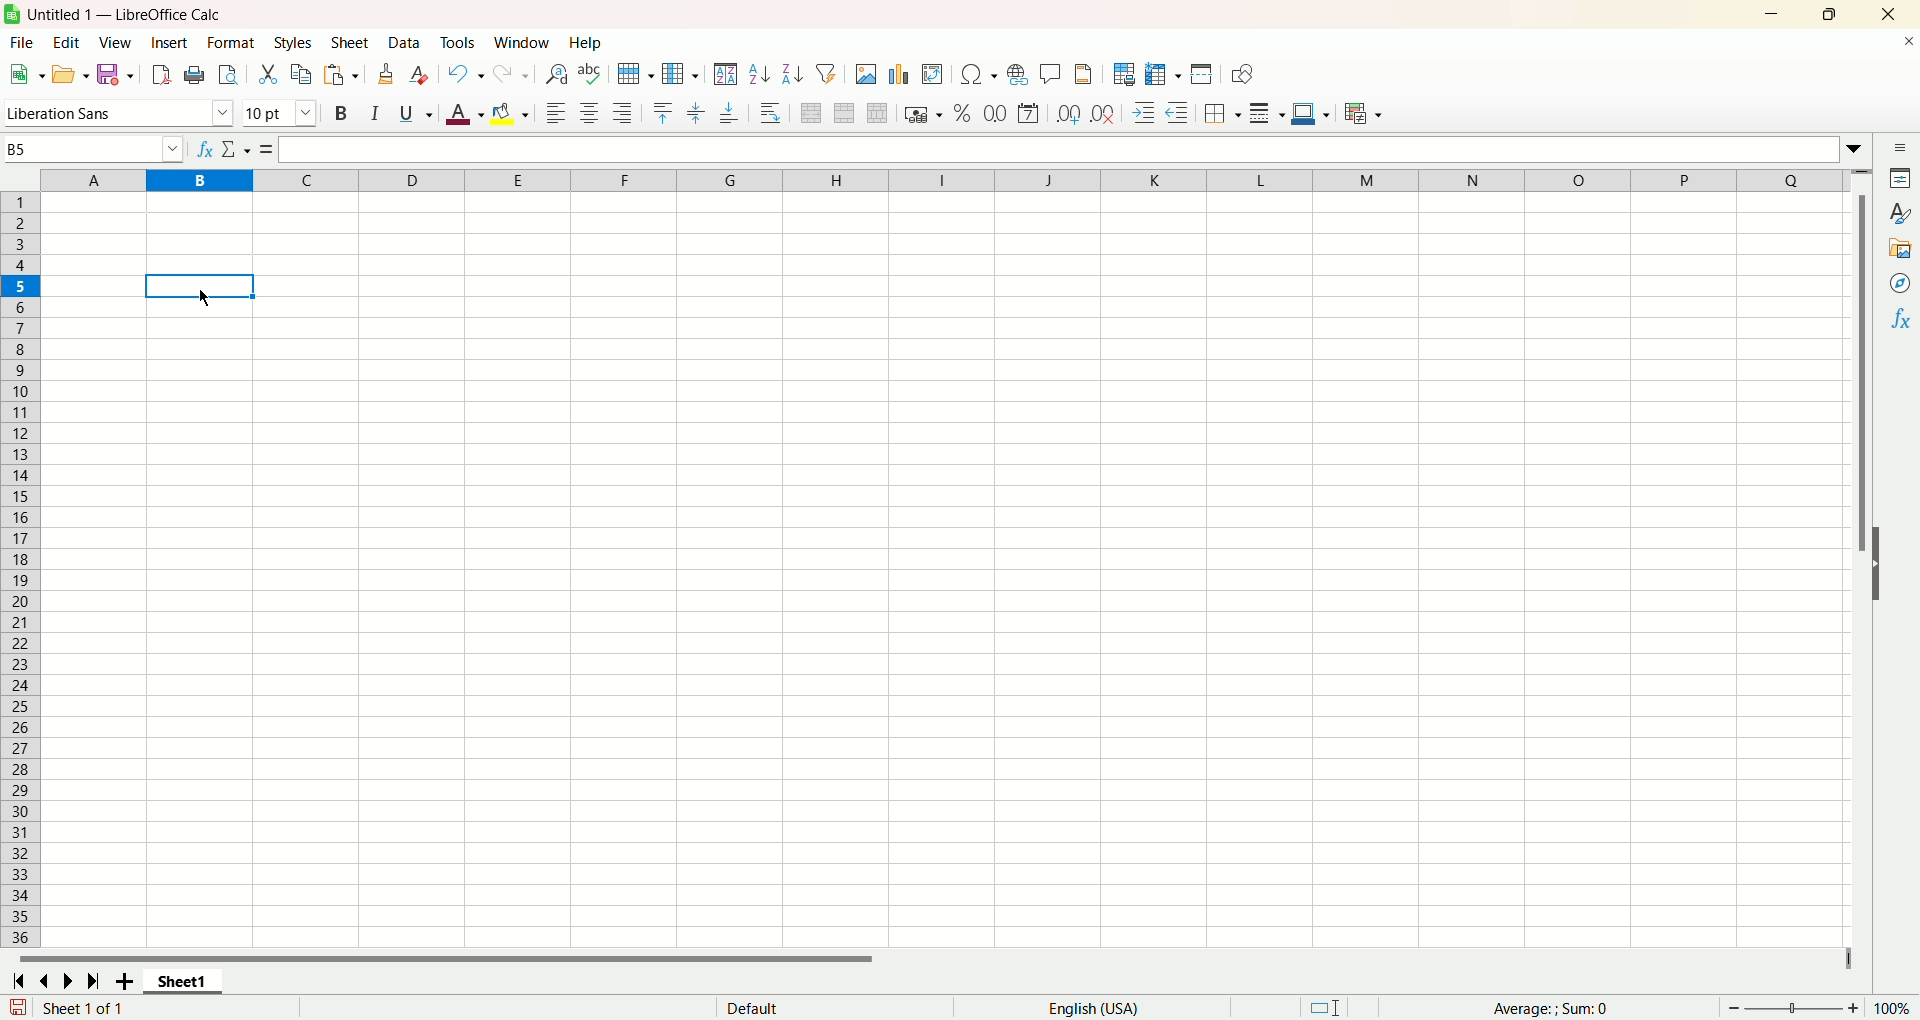 This screenshot has width=1920, height=1020. What do you see at coordinates (758, 73) in the screenshot?
I see `sort ascending` at bounding box center [758, 73].